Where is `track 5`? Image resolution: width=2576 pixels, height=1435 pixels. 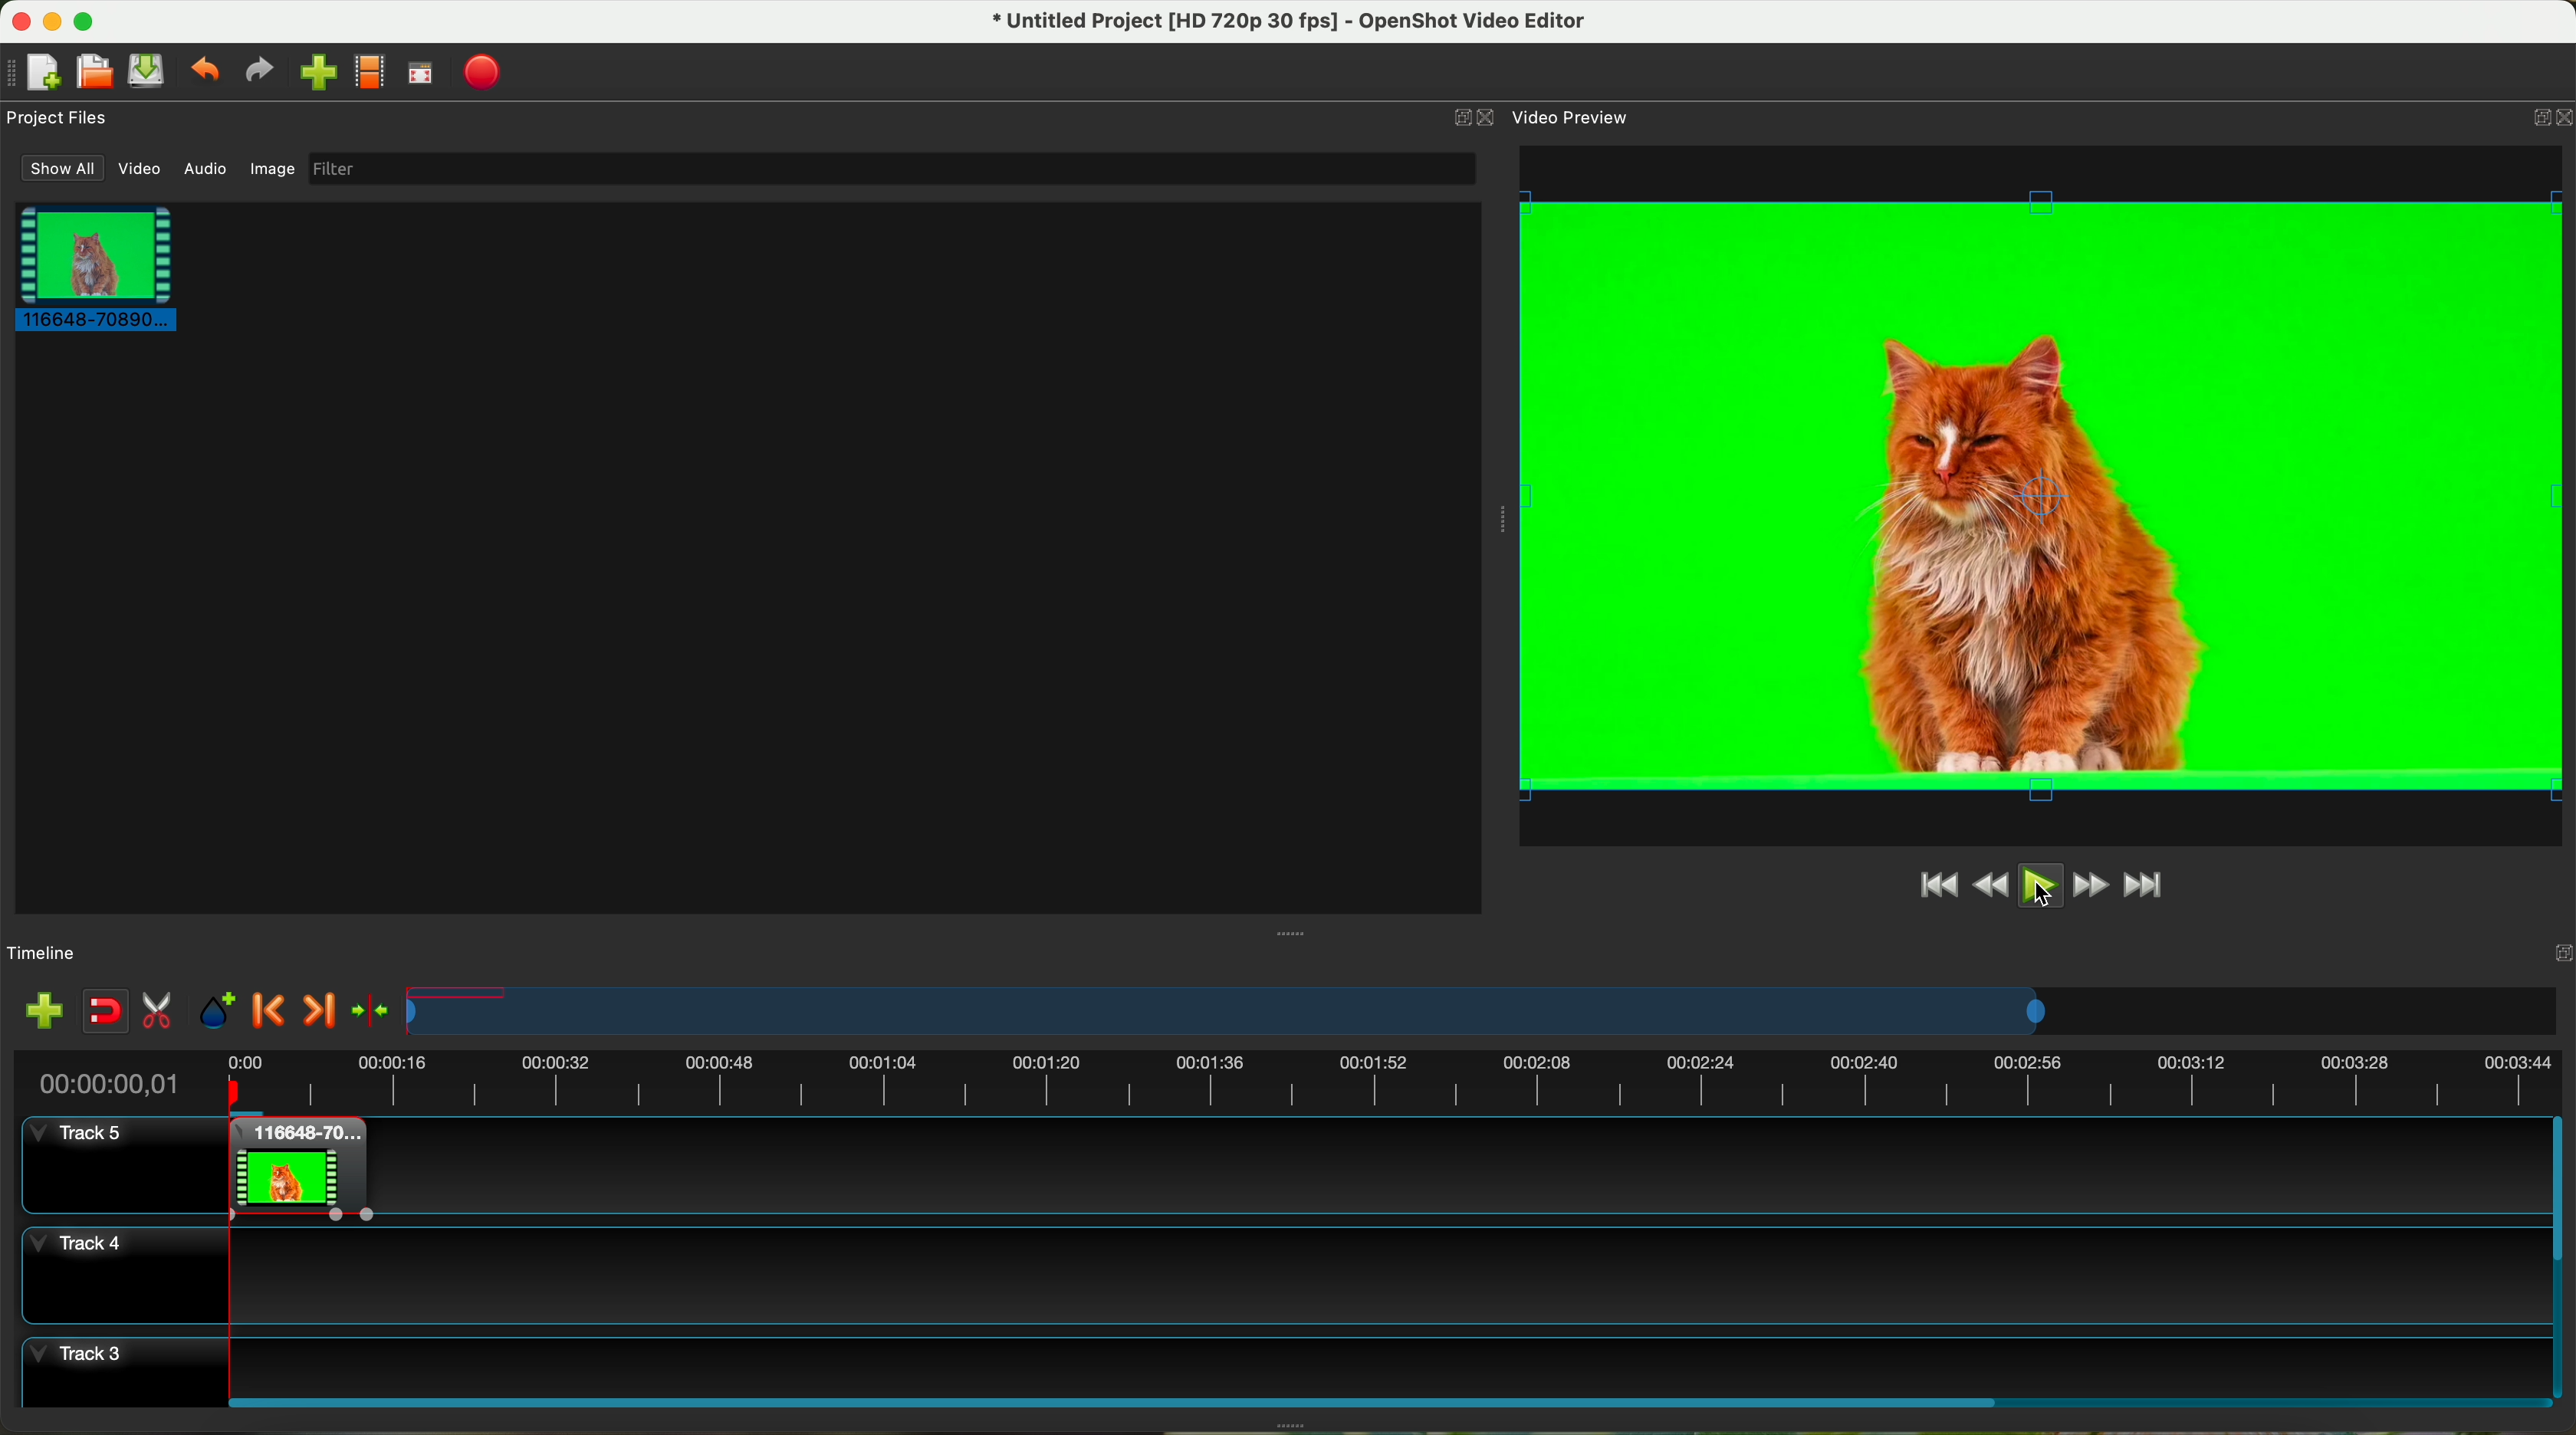 track 5 is located at coordinates (88, 1143).